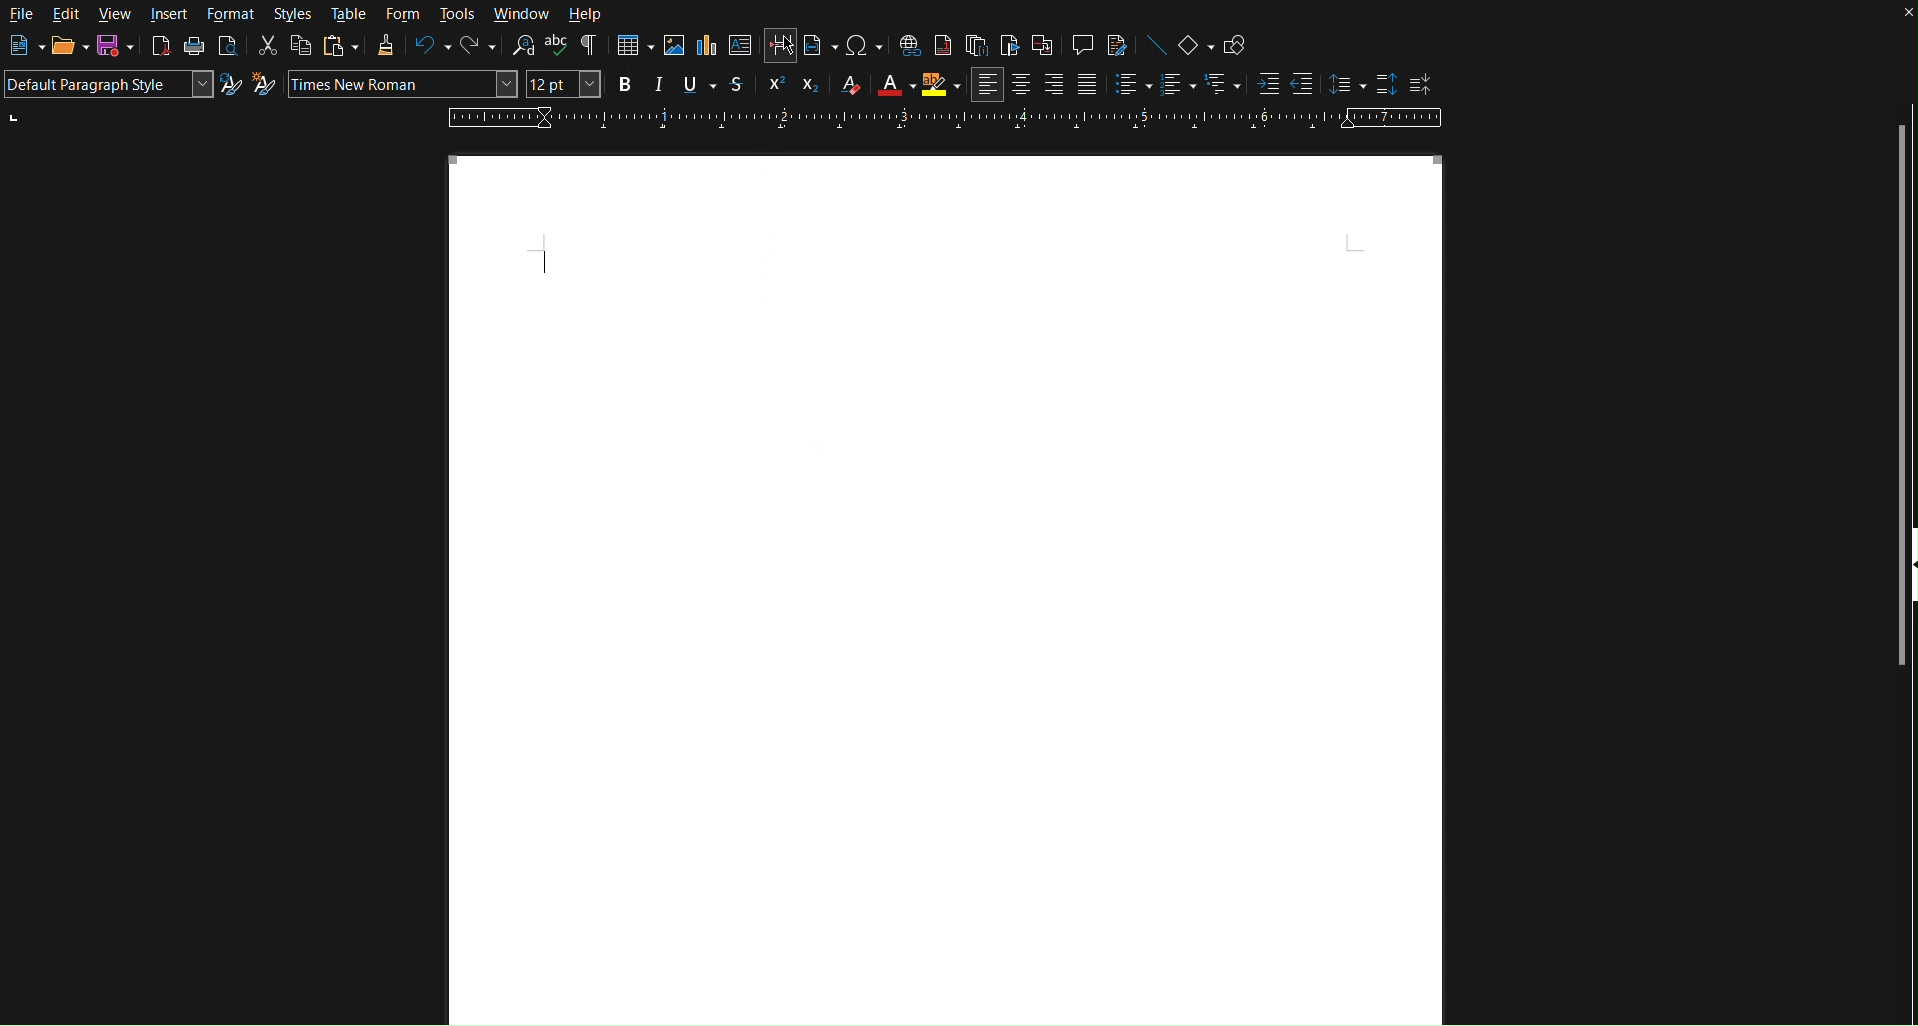 This screenshot has width=1918, height=1026. What do you see at coordinates (889, 86) in the screenshot?
I see `Text Color` at bounding box center [889, 86].